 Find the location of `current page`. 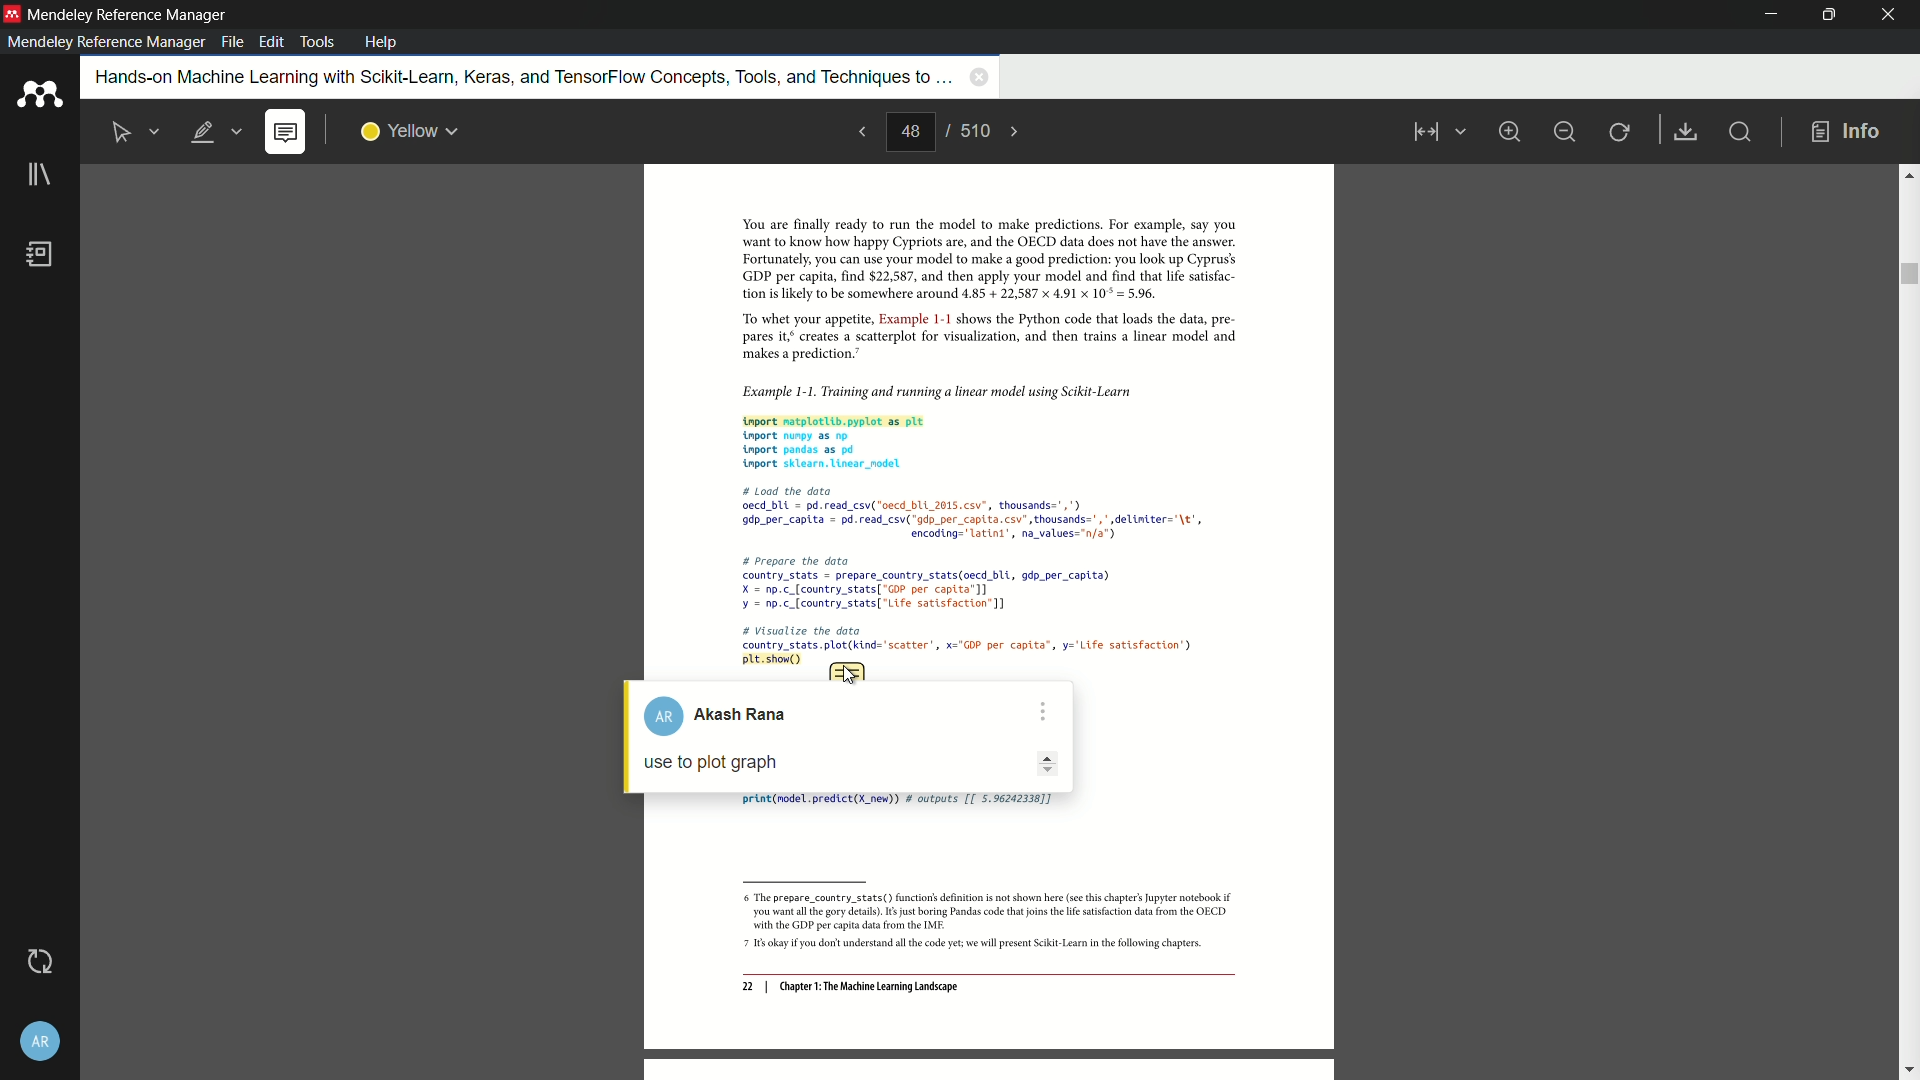

current page is located at coordinates (910, 132).